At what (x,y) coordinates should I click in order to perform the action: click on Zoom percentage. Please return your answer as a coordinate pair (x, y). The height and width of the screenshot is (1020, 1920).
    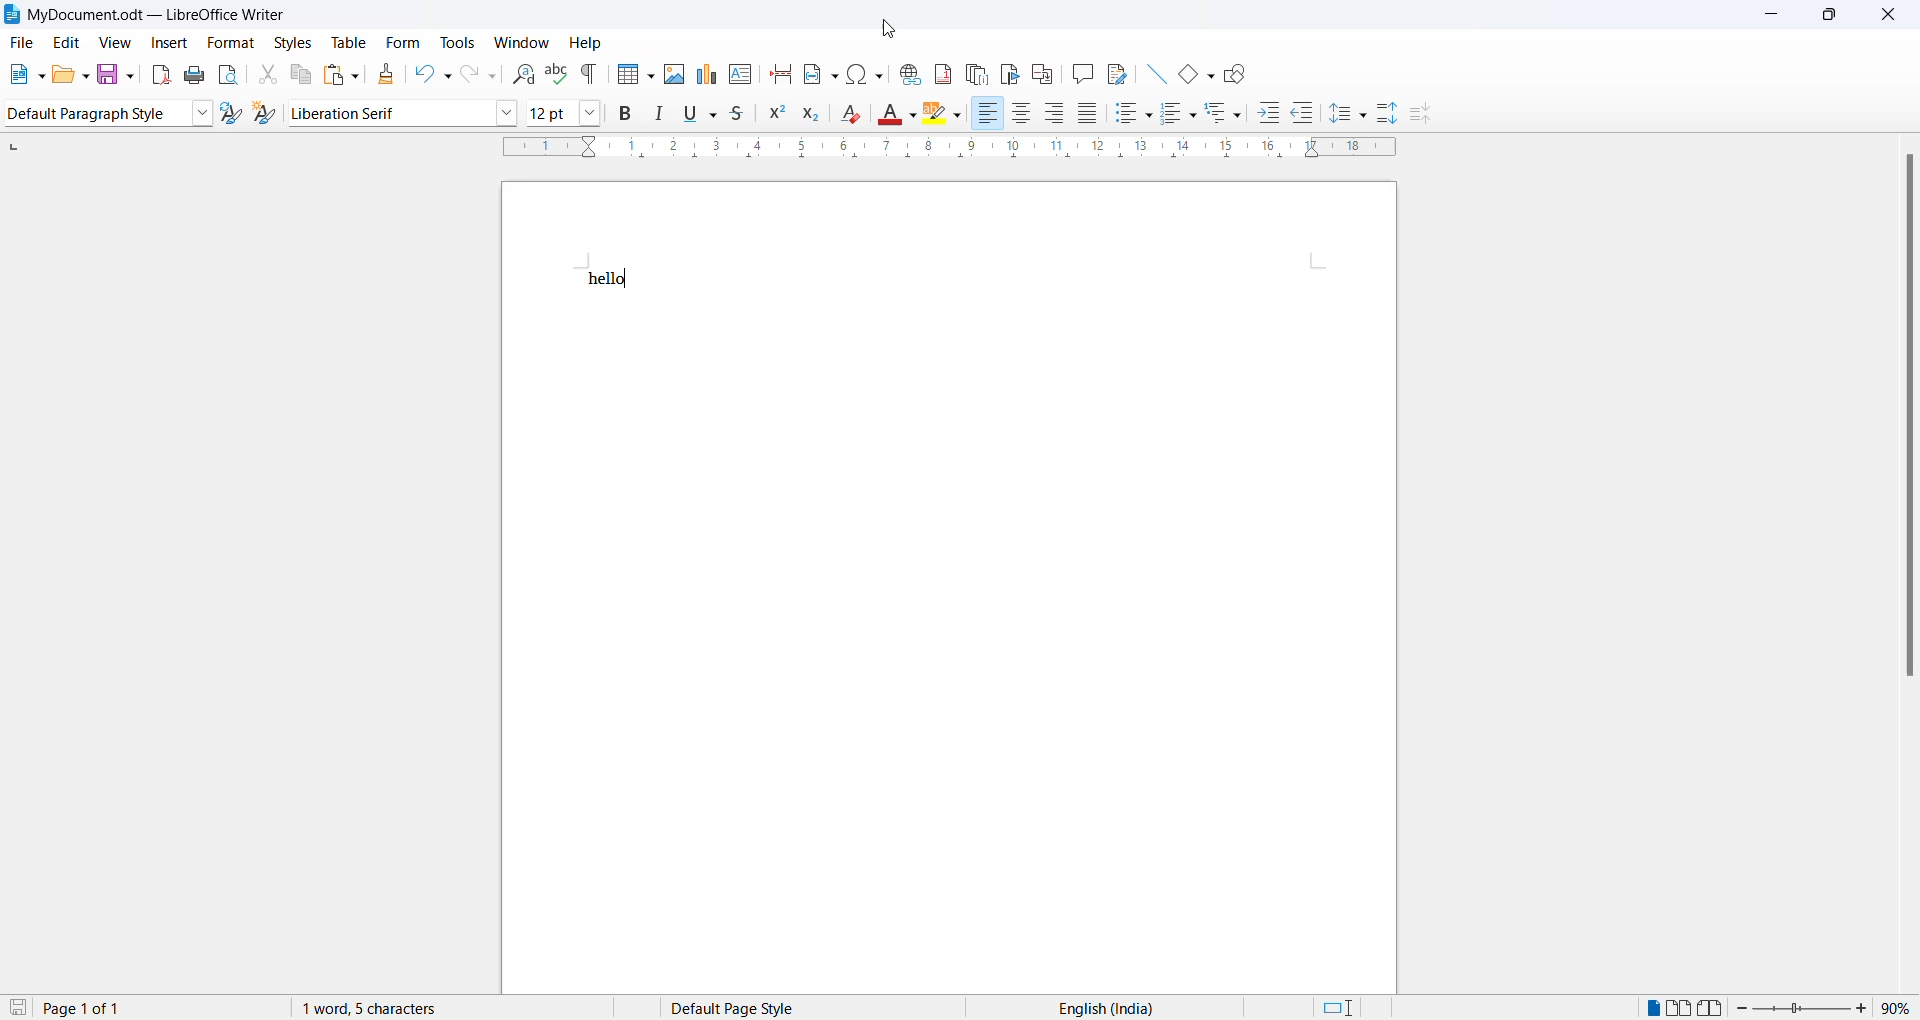
    Looking at the image, I should click on (1896, 1008).